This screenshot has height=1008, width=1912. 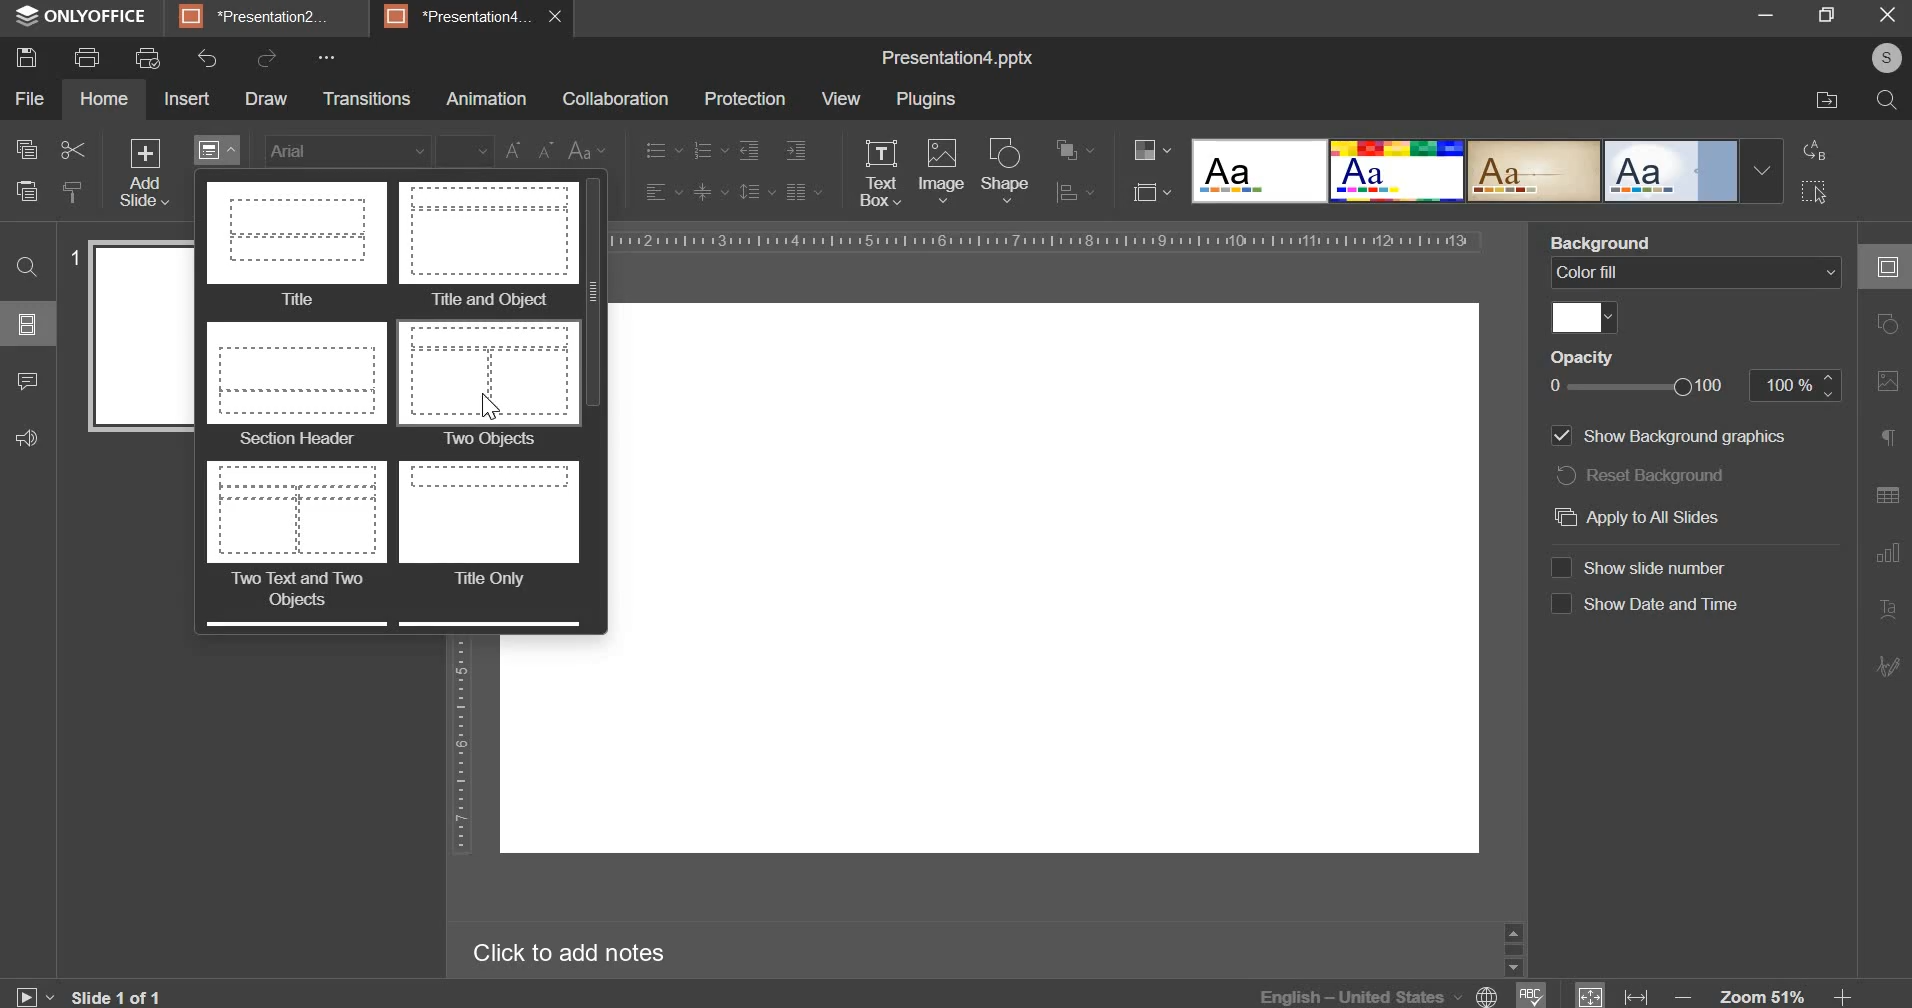 What do you see at coordinates (142, 337) in the screenshot?
I see `slide preview` at bounding box center [142, 337].